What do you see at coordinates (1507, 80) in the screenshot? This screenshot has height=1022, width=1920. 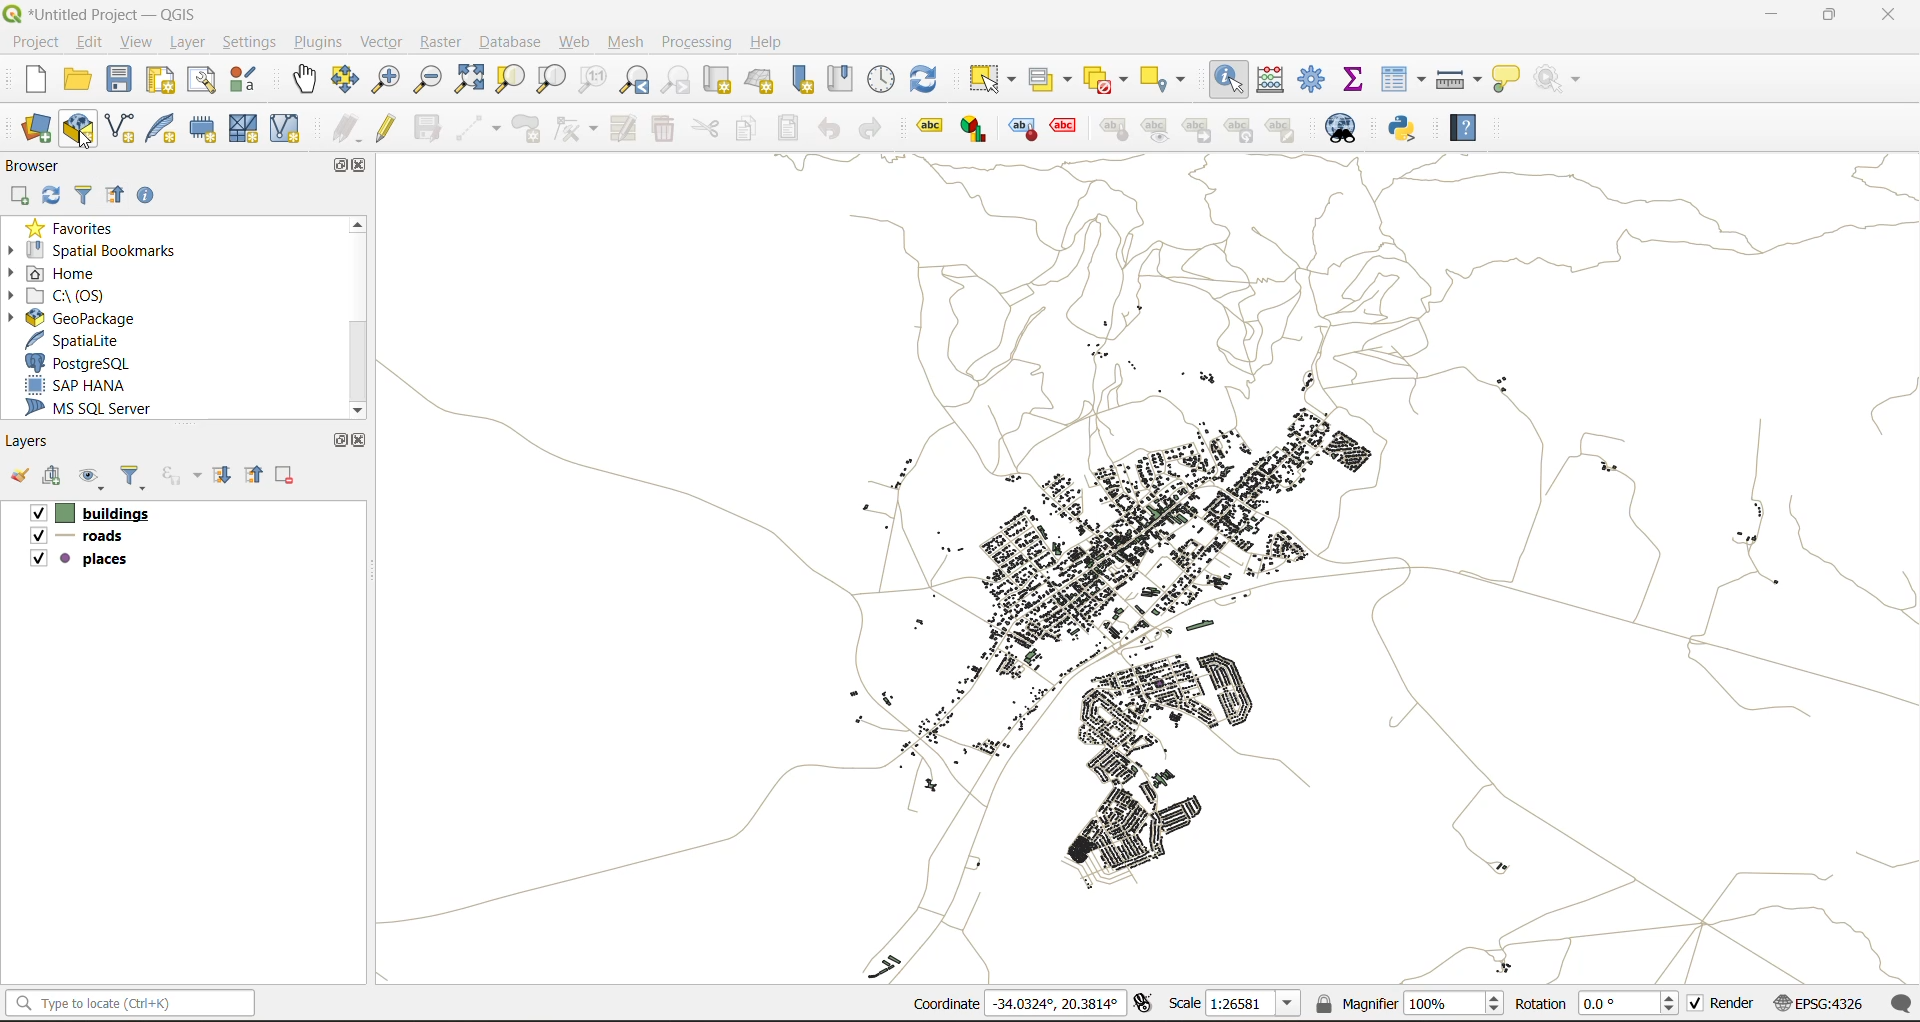 I see `show tips` at bounding box center [1507, 80].